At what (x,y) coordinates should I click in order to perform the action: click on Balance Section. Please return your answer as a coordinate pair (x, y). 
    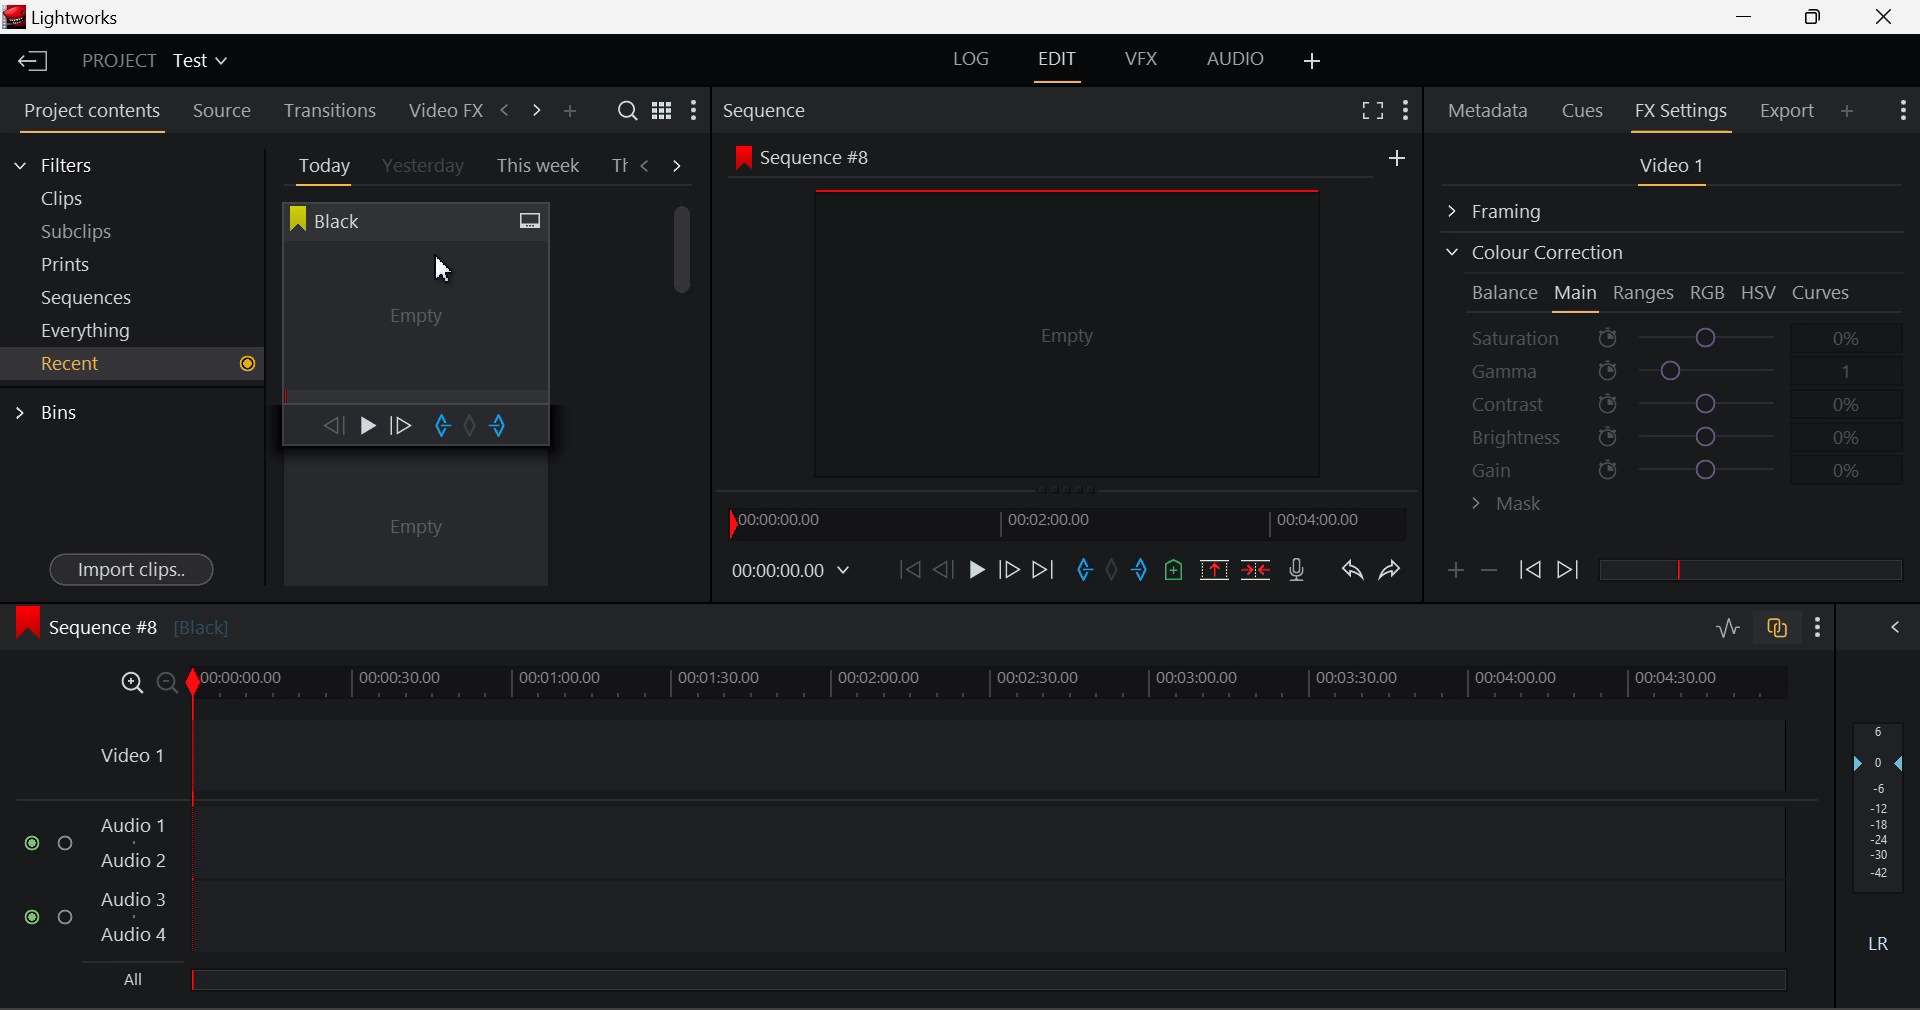
    Looking at the image, I should click on (1507, 292).